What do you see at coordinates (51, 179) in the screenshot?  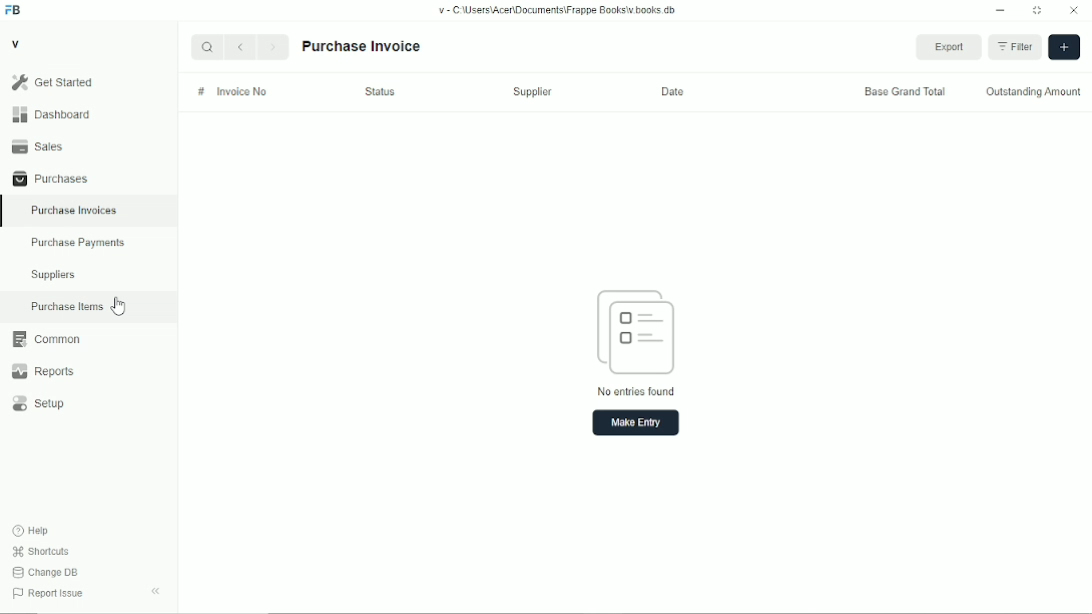 I see `purchases` at bounding box center [51, 179].